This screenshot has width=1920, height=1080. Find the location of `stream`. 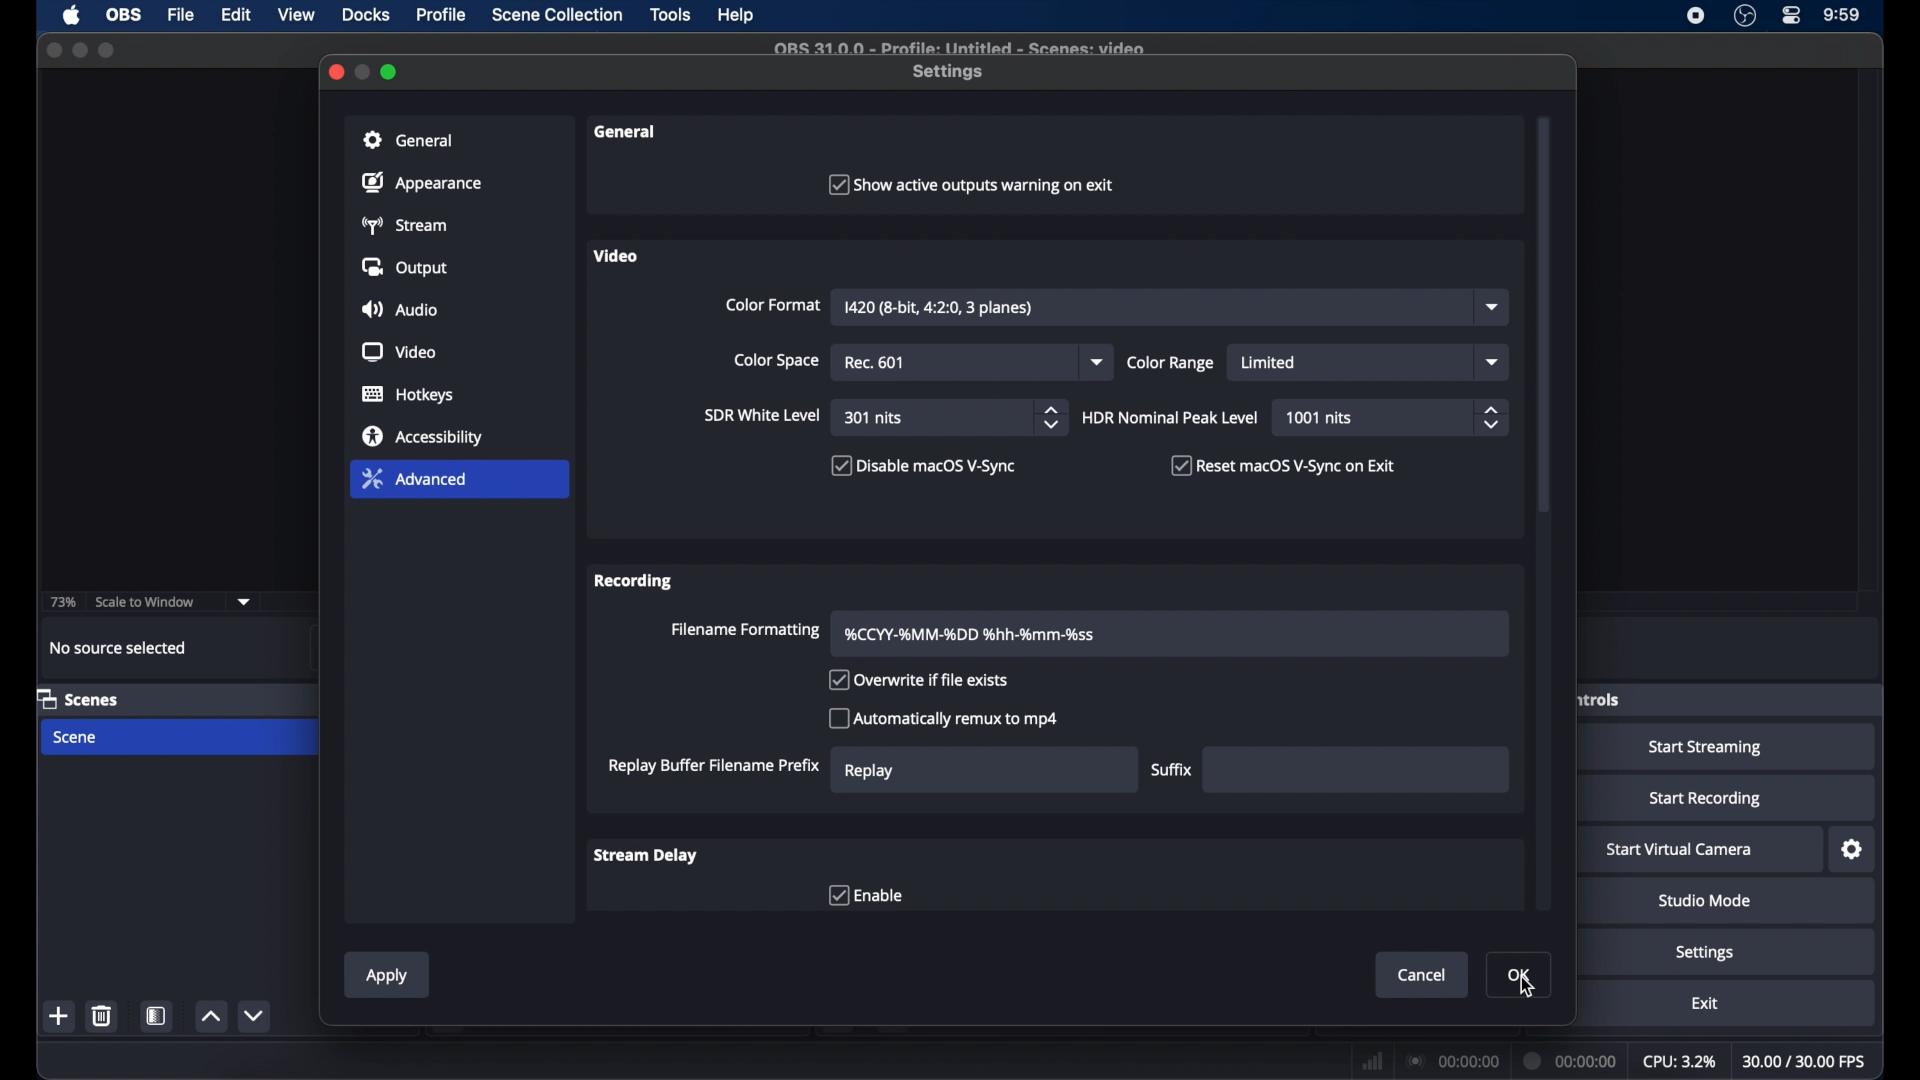

stream is located at coordinates (408, 226).